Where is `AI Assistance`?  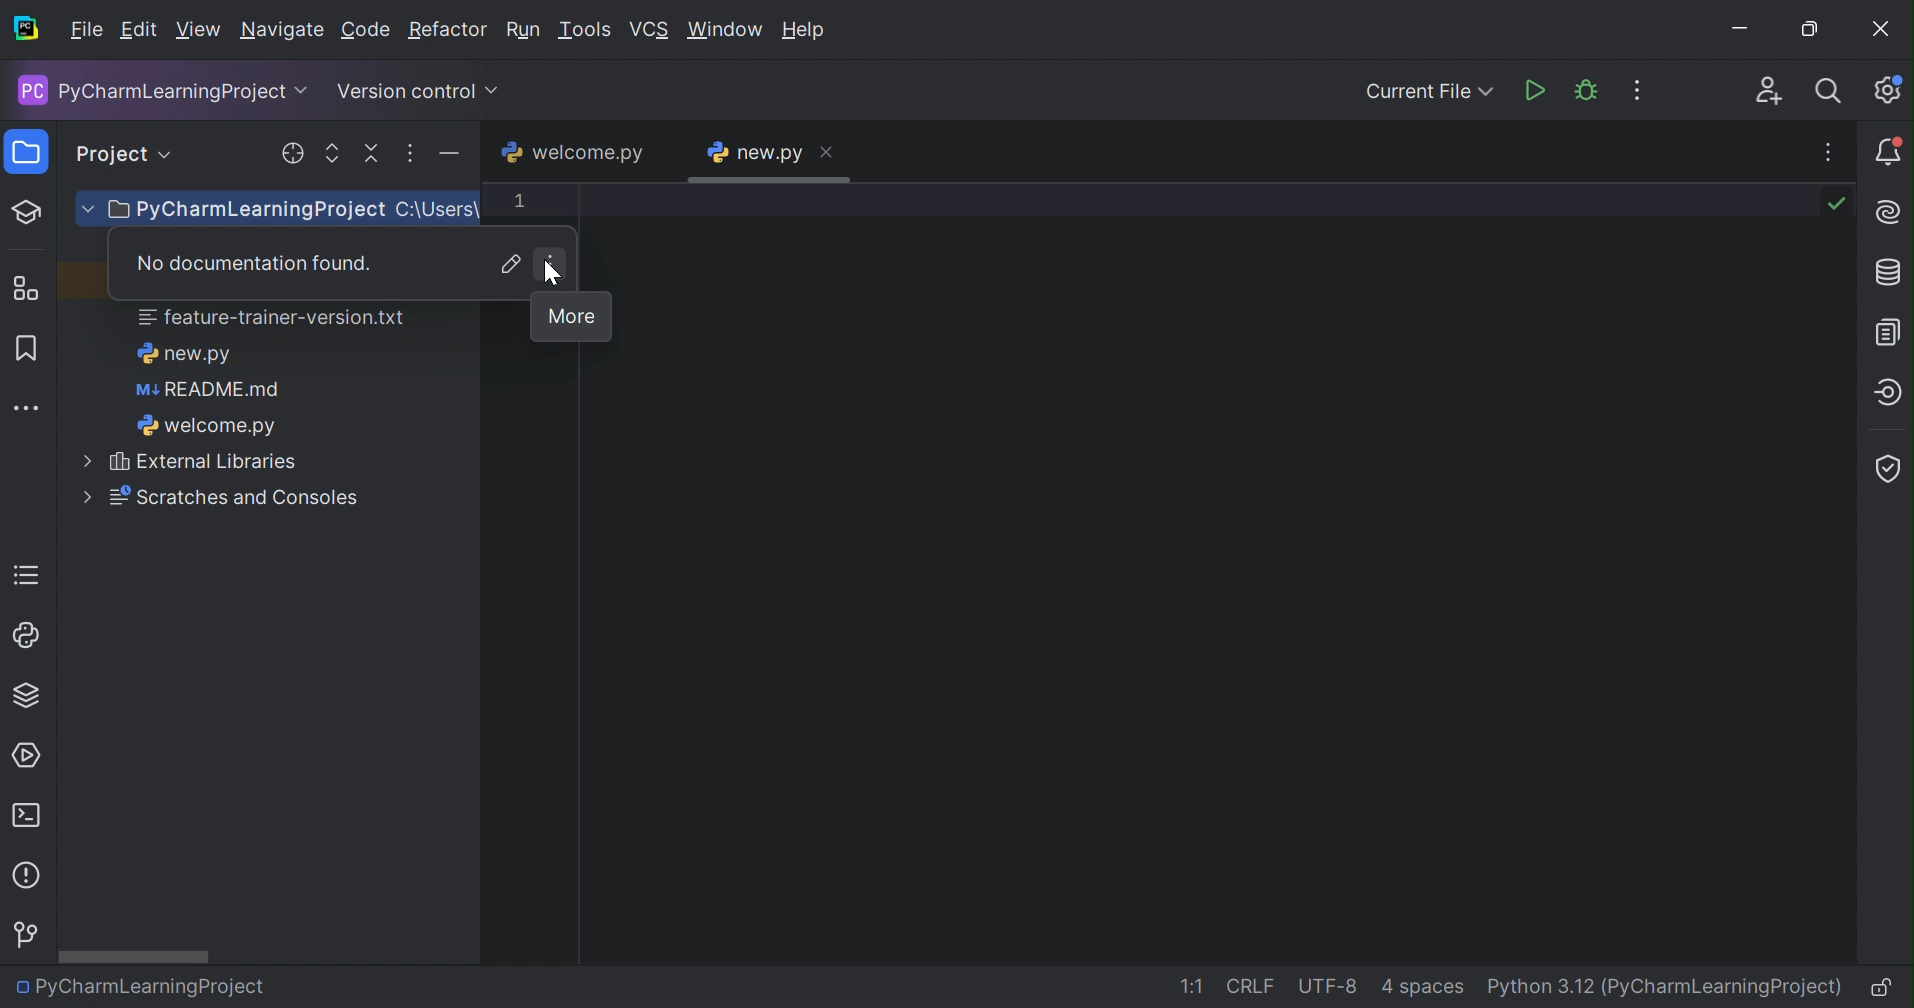 AI Assistance is located at coordinates (1891, 213).